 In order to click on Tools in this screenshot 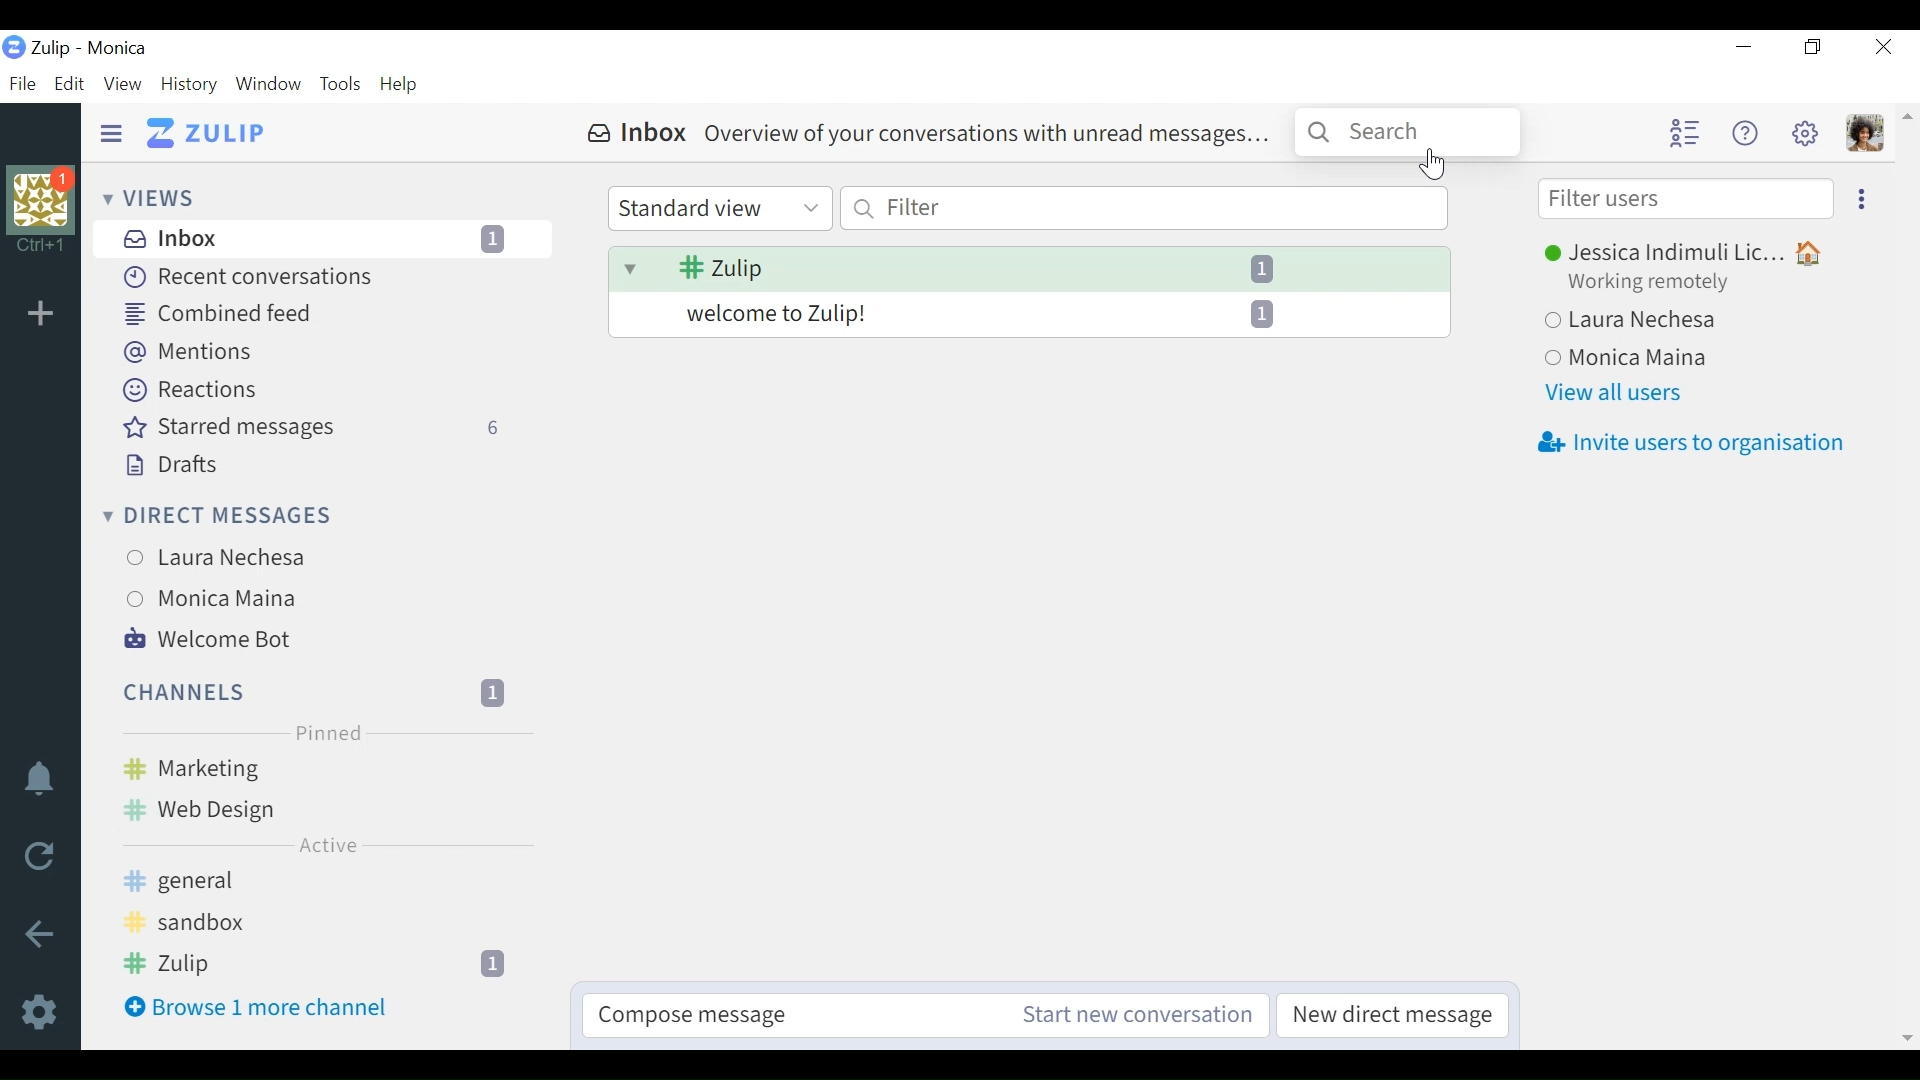, I will do `click(340, 84)`.